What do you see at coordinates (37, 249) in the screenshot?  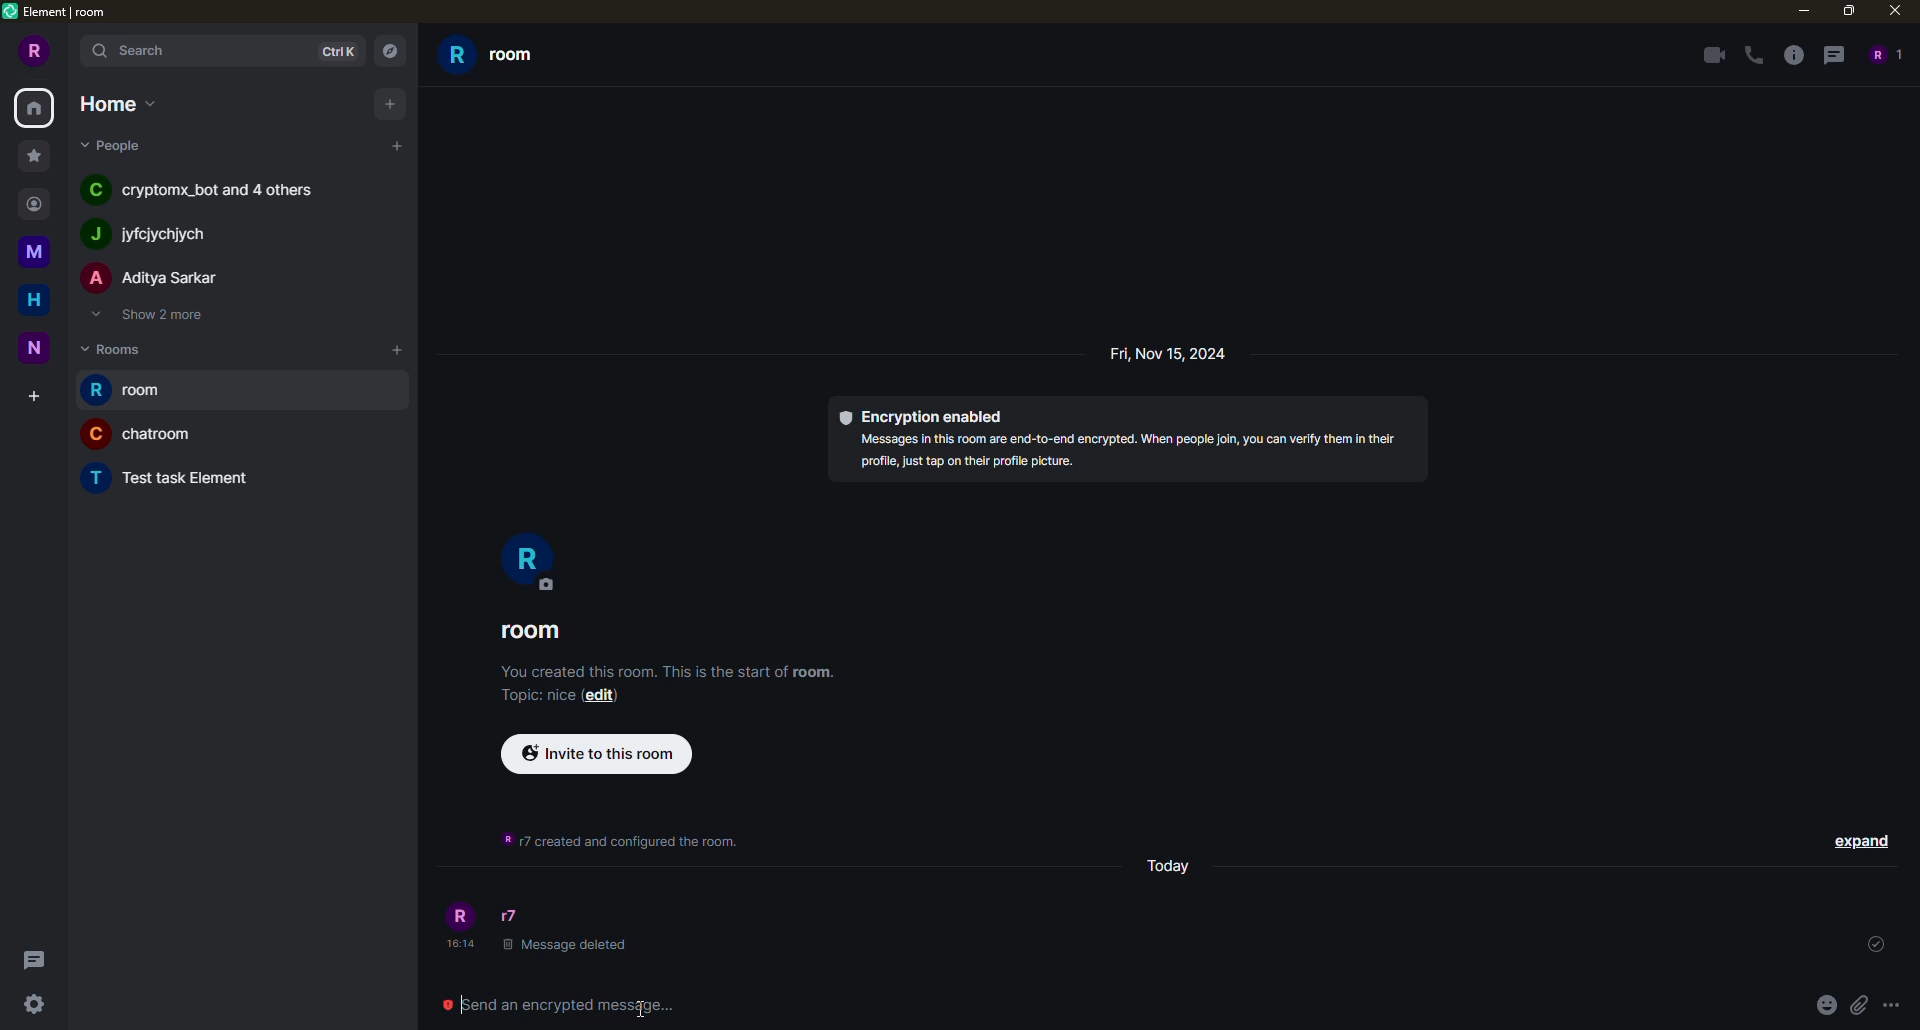 I see `space` at bounding box center [37, 249].